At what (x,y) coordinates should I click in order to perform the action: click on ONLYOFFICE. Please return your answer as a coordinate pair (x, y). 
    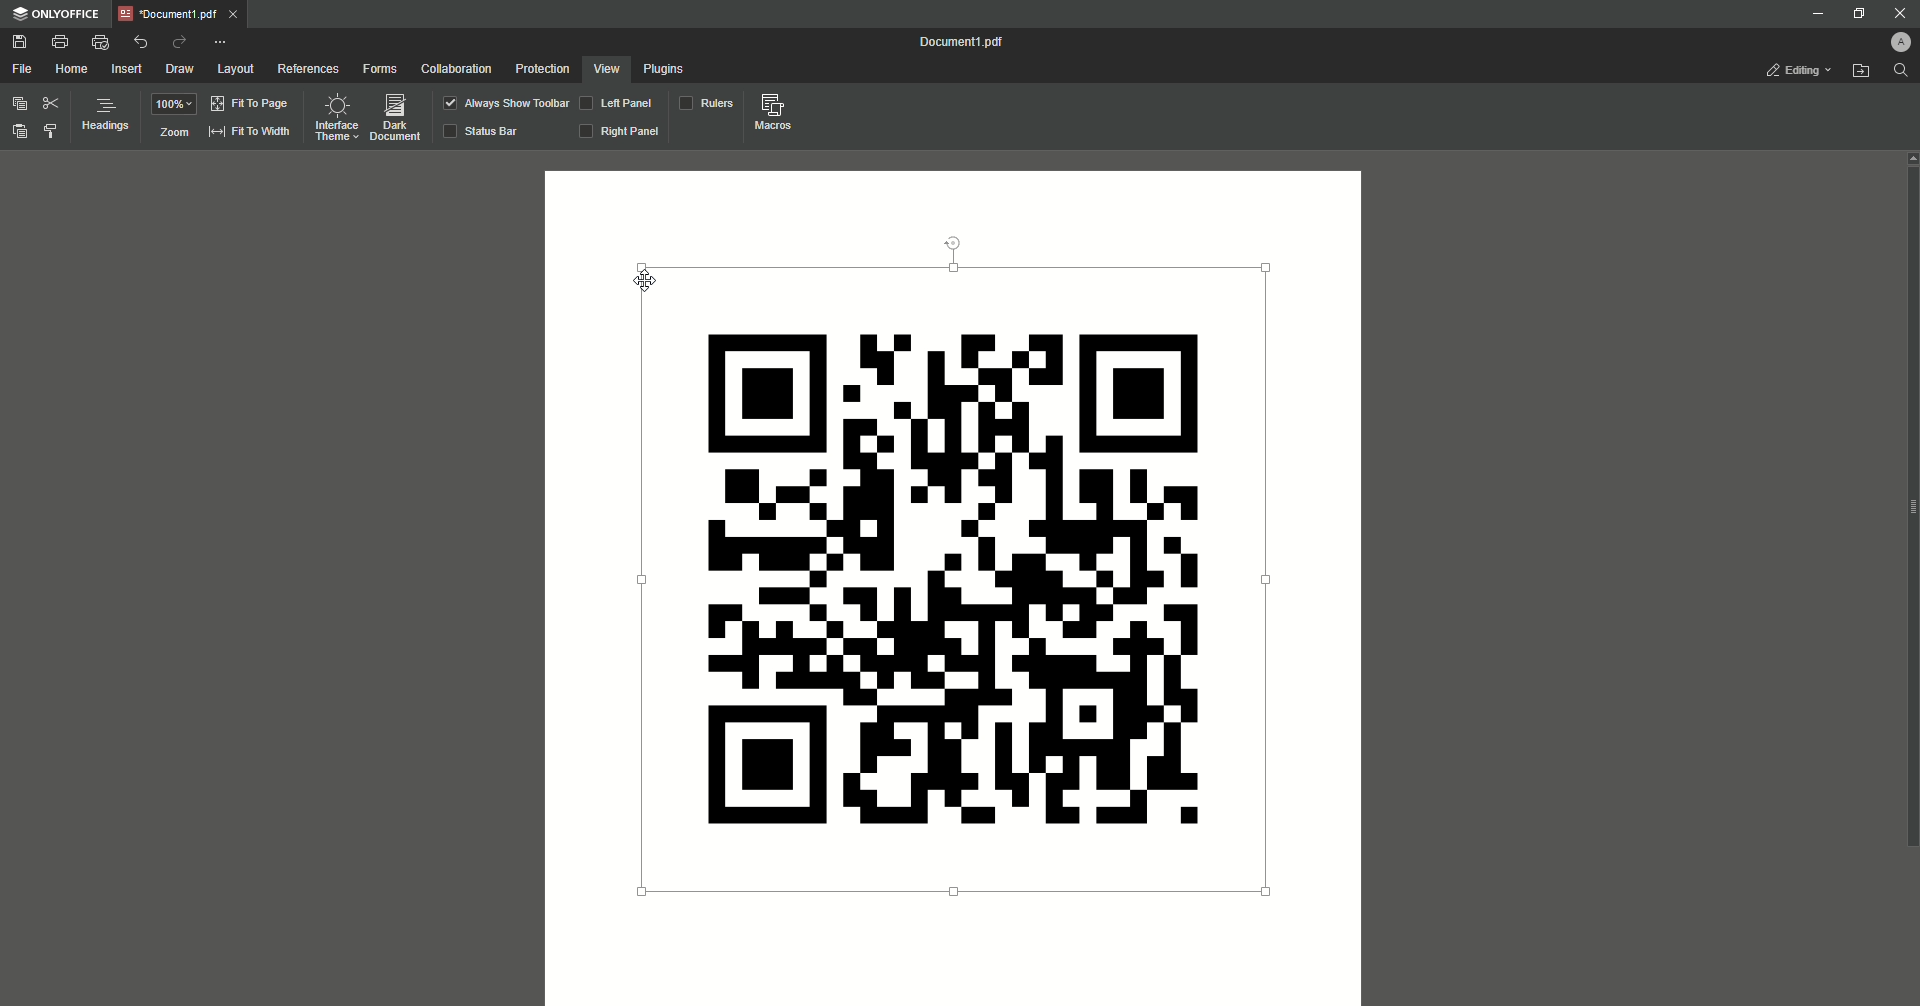
    Looking at the image, I should click on (56, 14).